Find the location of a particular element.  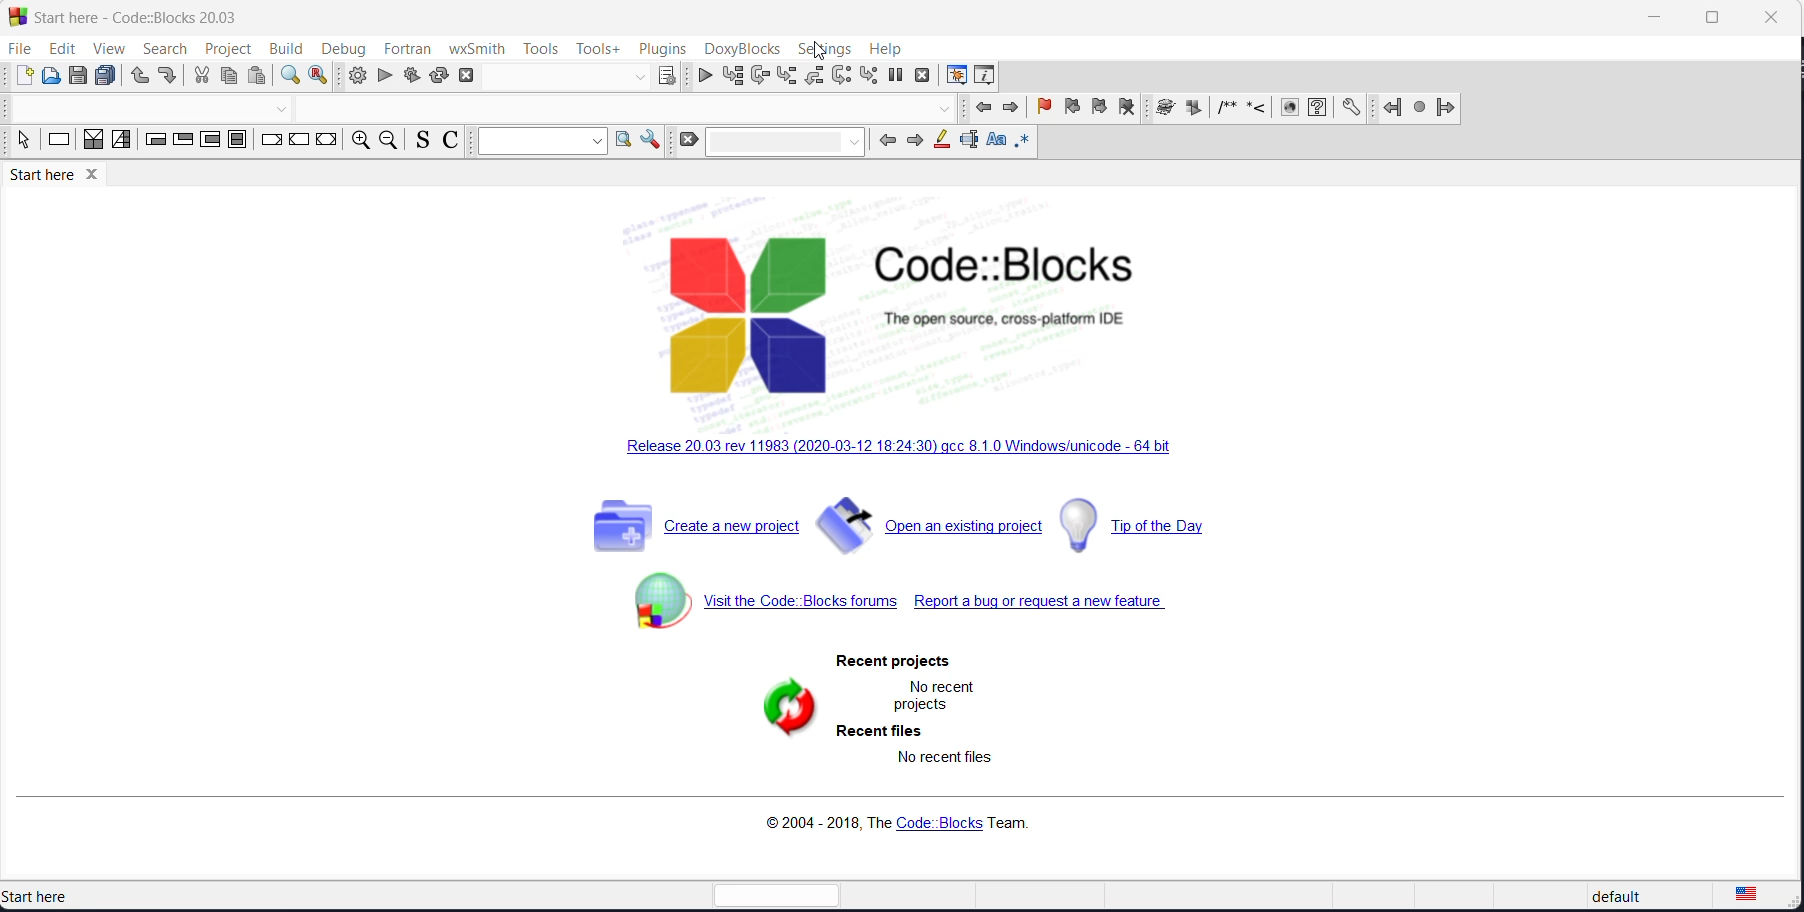

find is located at coordinates (288, 76).